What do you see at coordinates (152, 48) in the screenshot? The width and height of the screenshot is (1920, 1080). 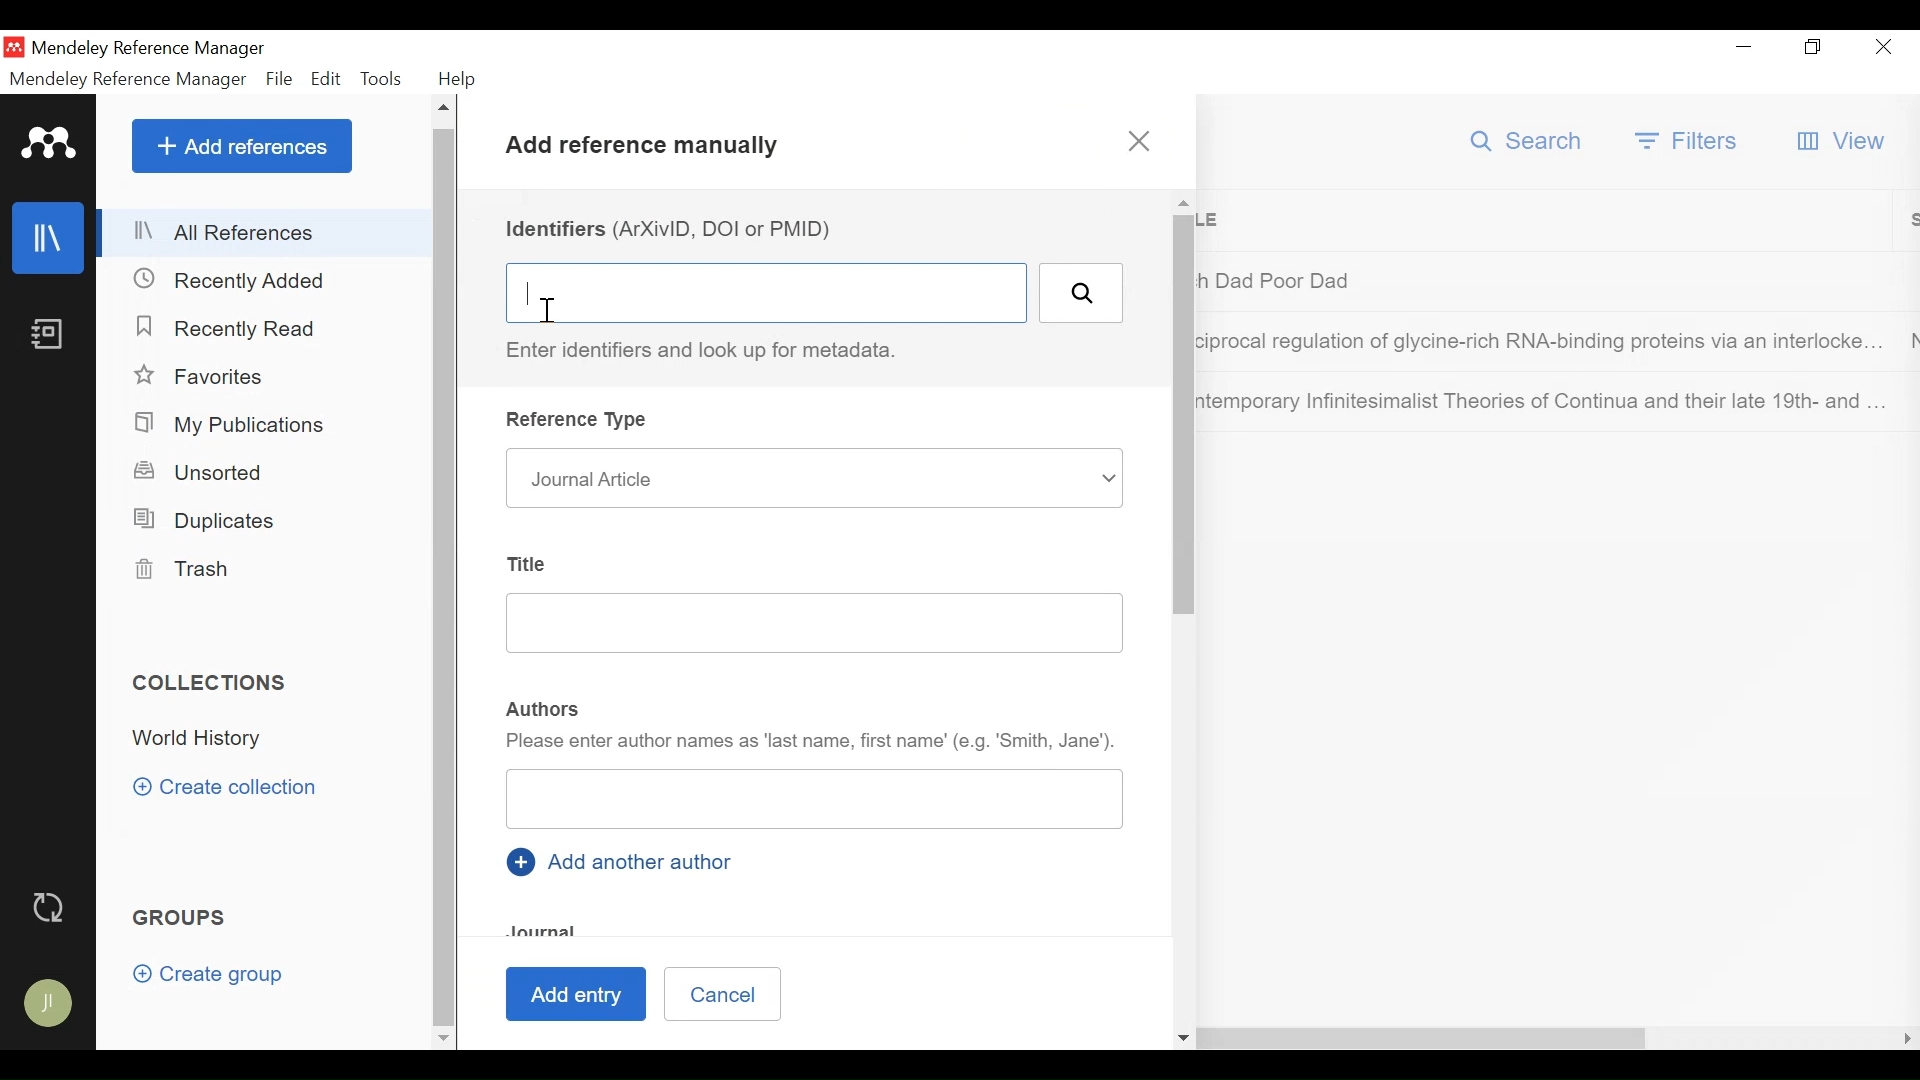 I see `Mendeley Reference Manager` at bounding box center [152, 48].